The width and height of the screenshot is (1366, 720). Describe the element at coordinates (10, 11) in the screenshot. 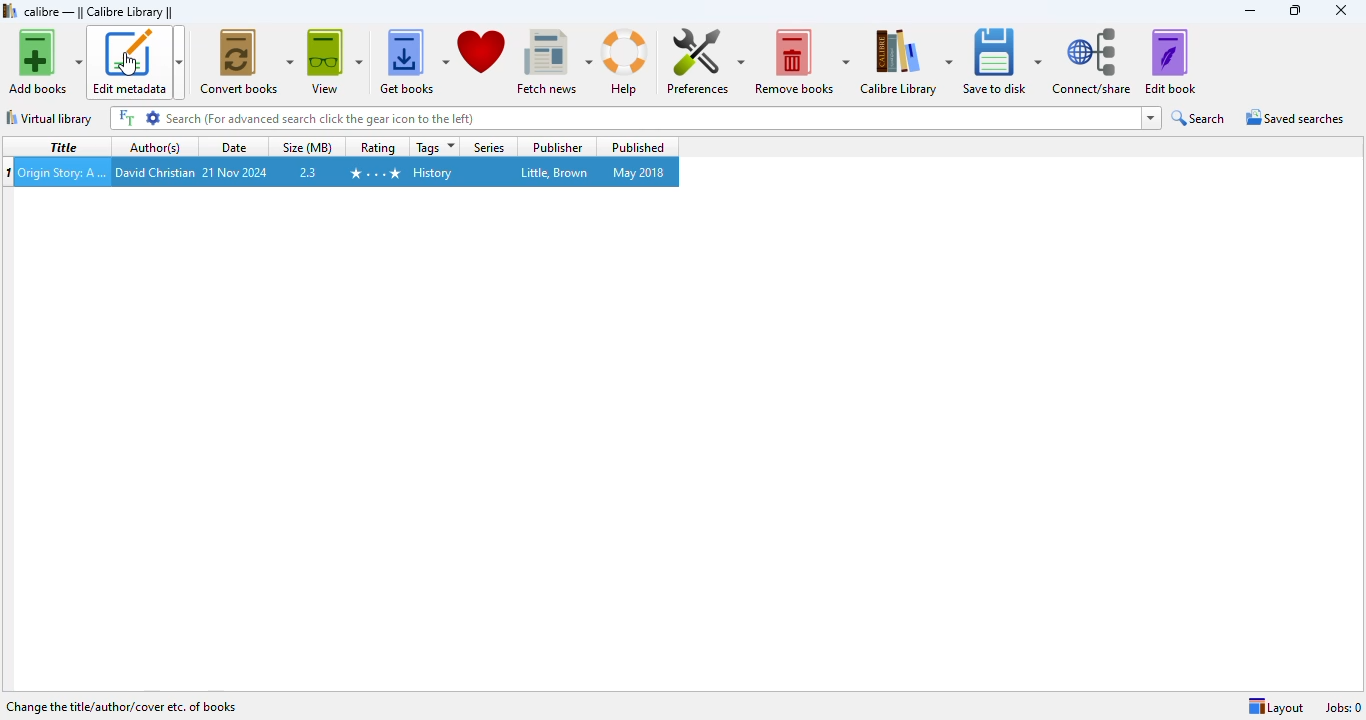

I see `logo` at that location.